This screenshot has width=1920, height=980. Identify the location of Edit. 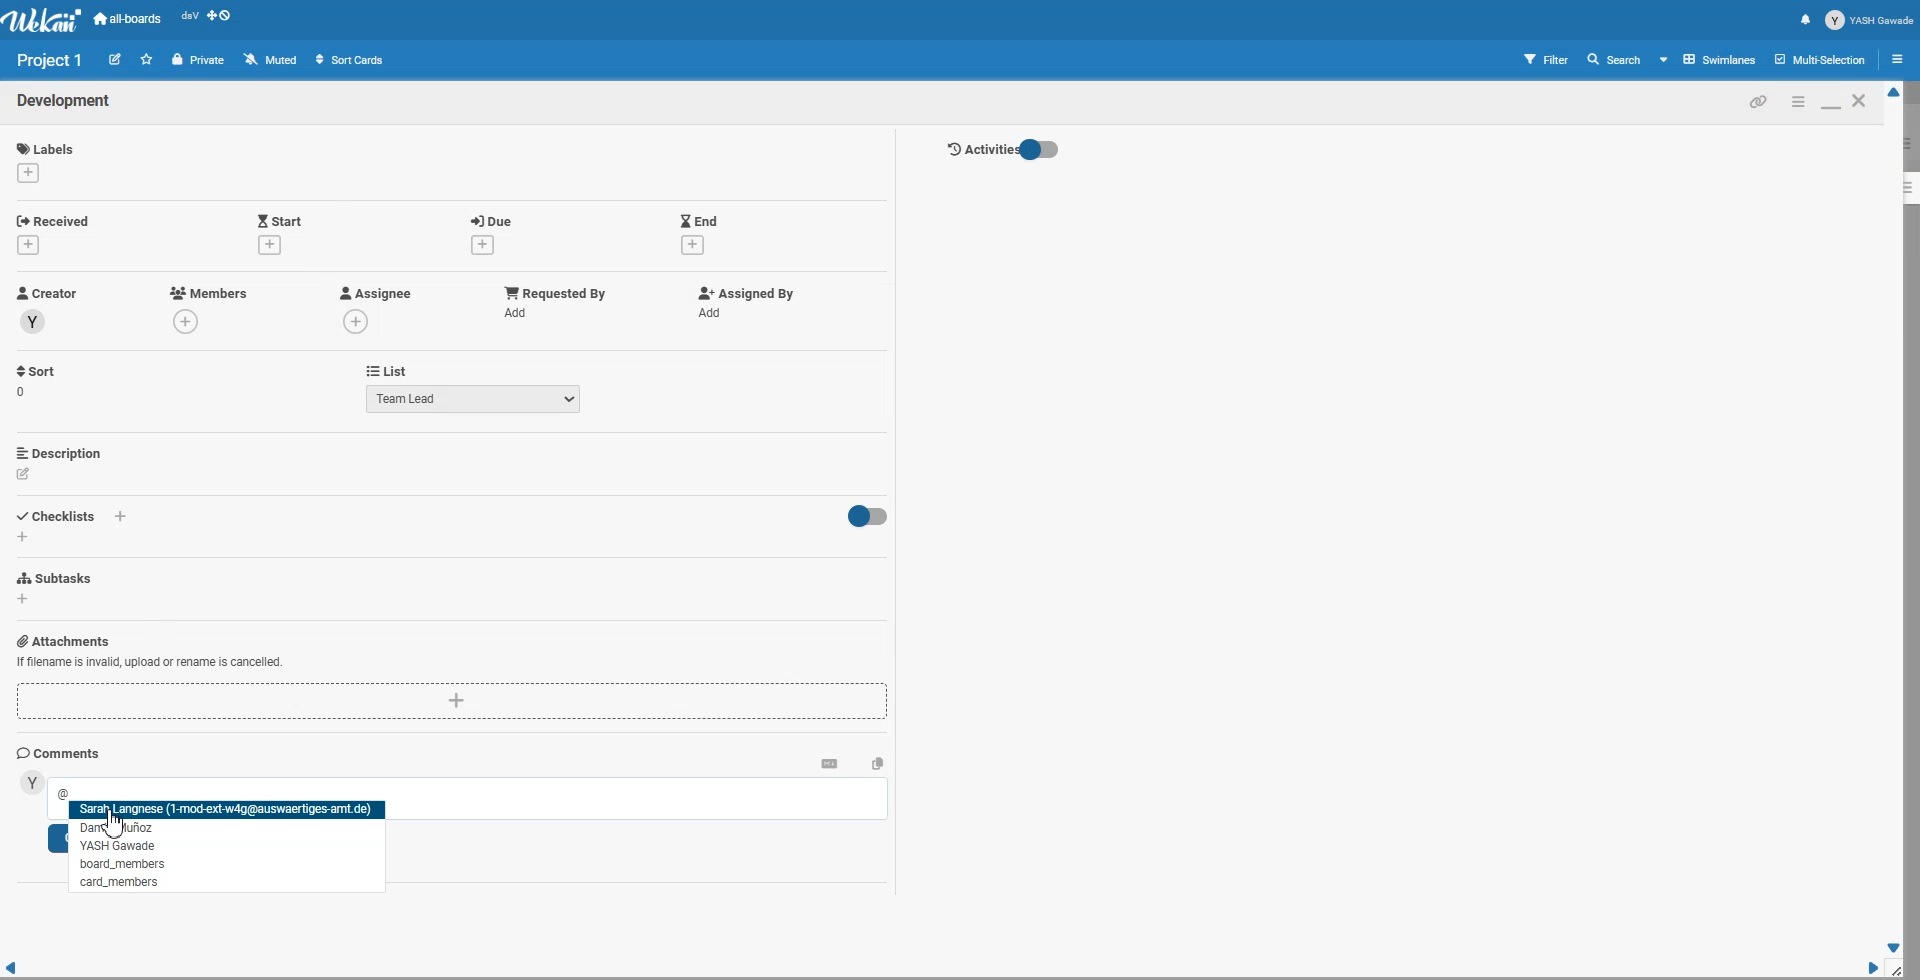
(115, 58).